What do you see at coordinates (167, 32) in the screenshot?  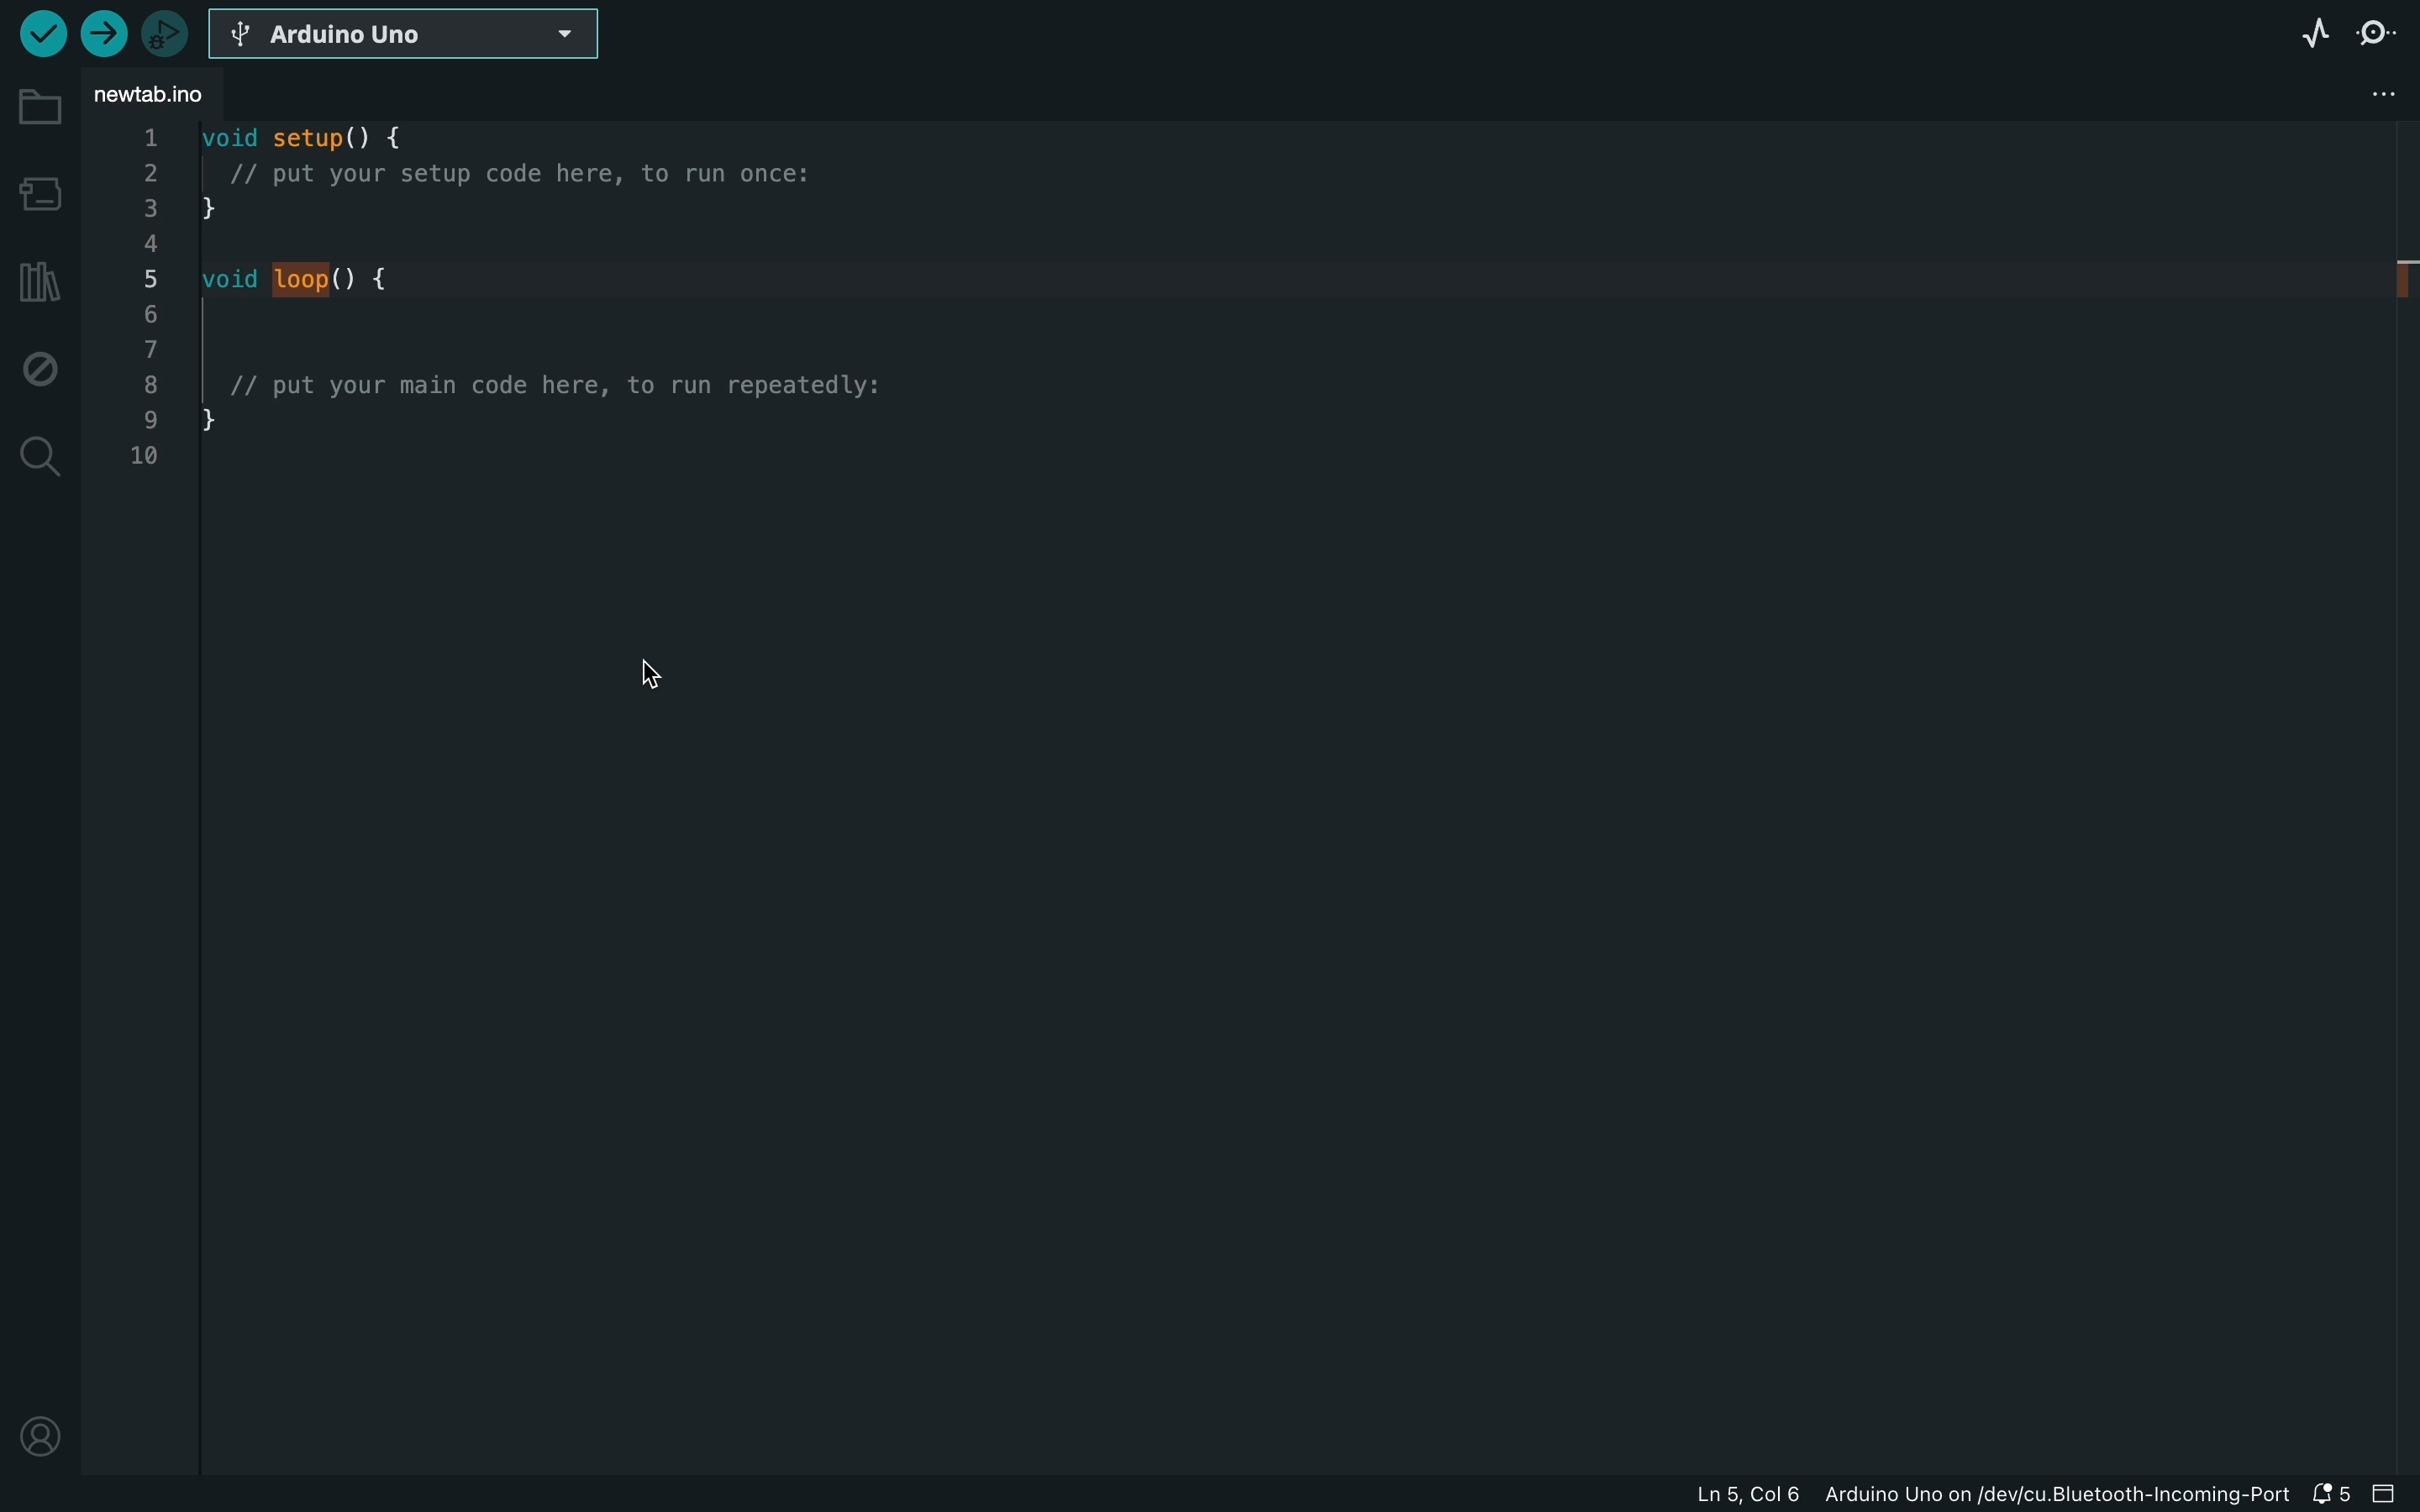 I see `debugger` at bounding box center [167, 32].